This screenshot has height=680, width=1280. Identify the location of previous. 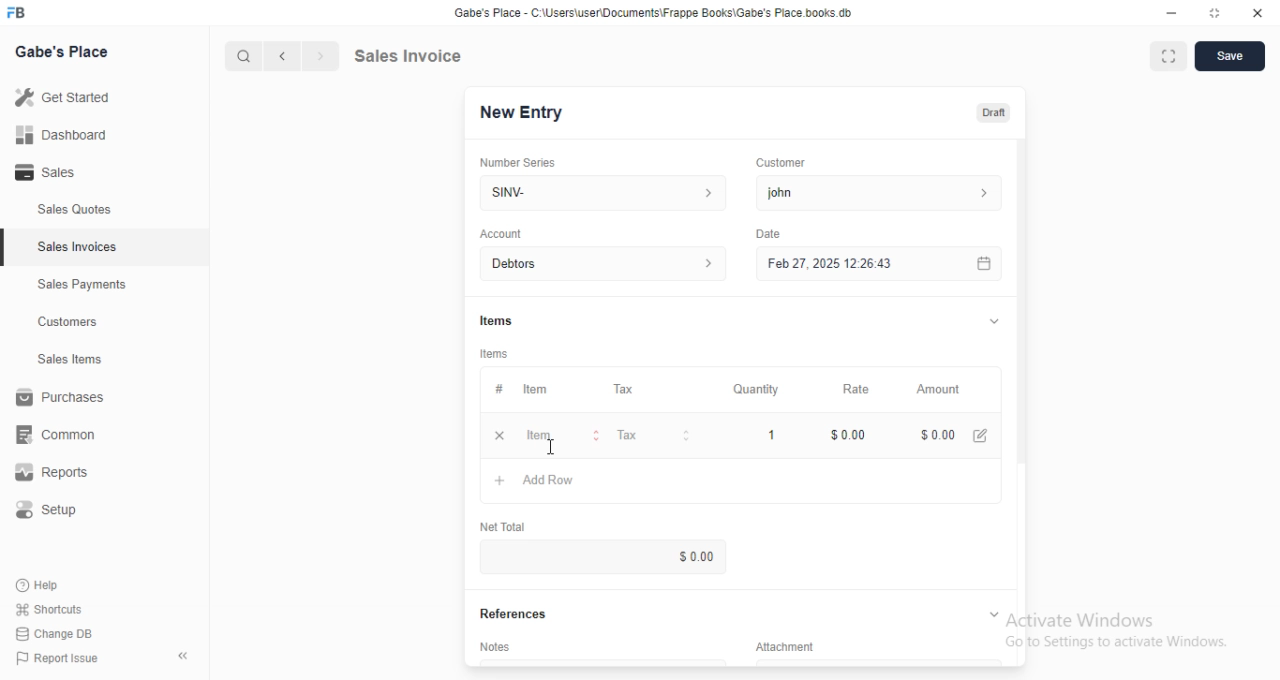
(284, 54).